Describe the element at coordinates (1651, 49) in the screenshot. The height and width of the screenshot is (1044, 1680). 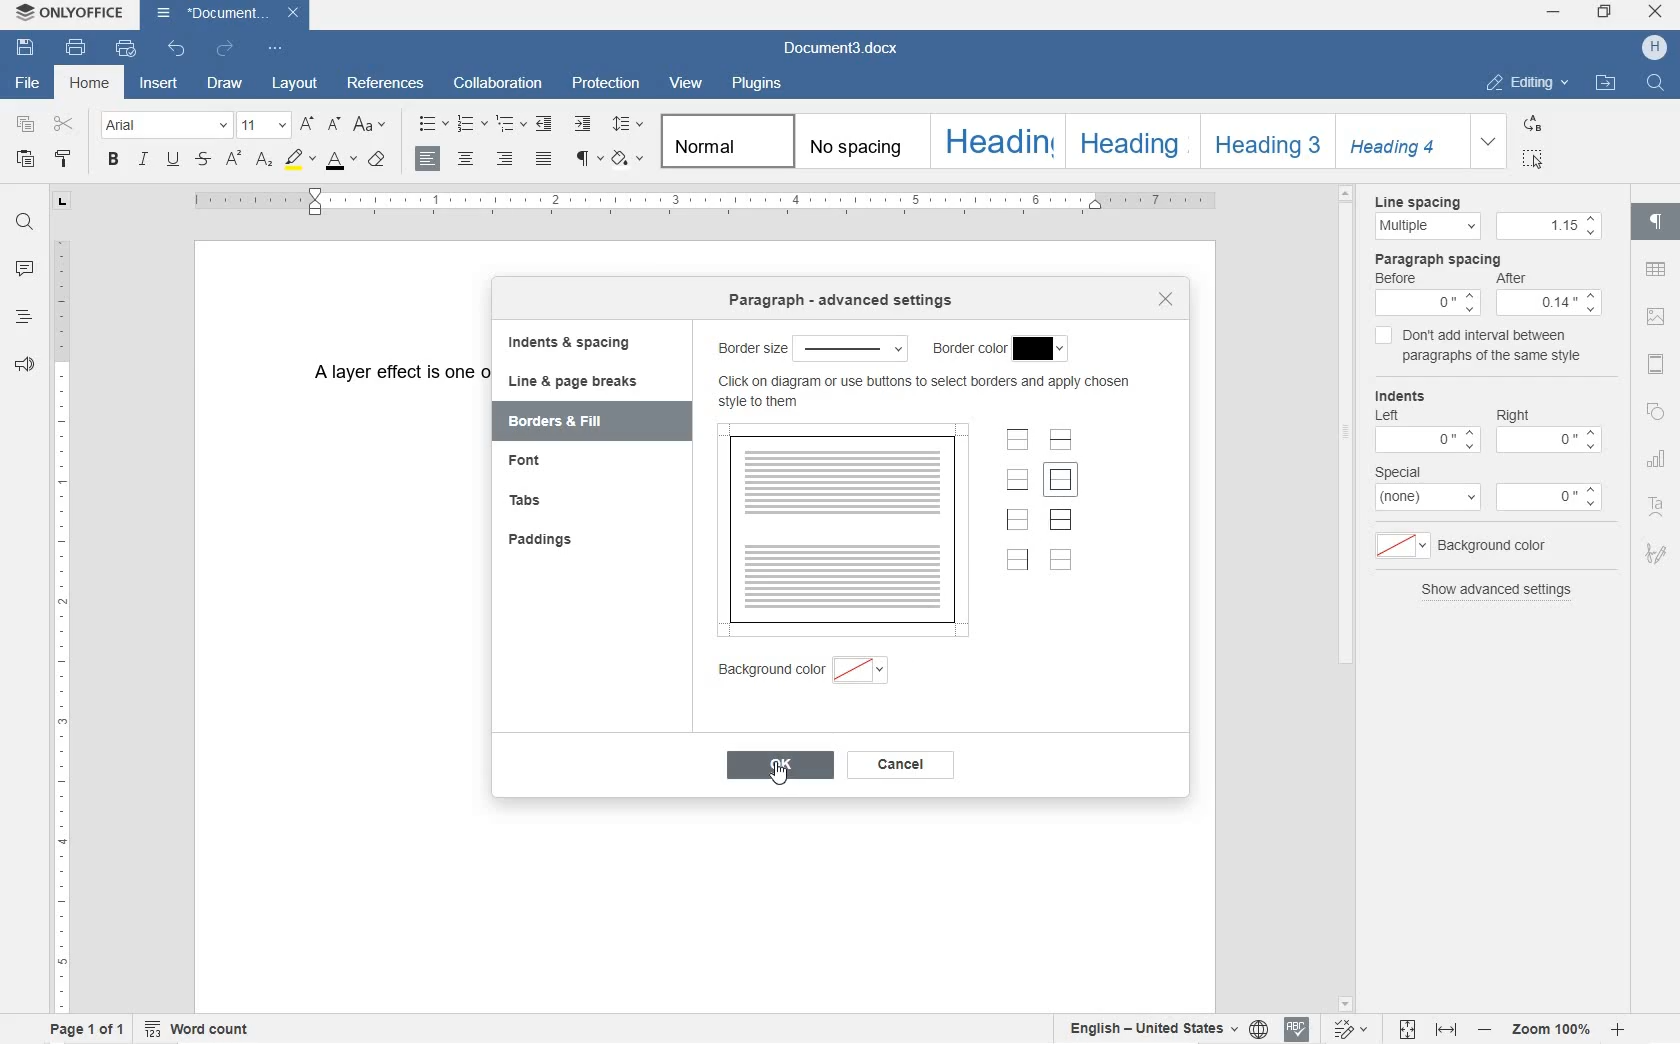
I see `HP` at that location.